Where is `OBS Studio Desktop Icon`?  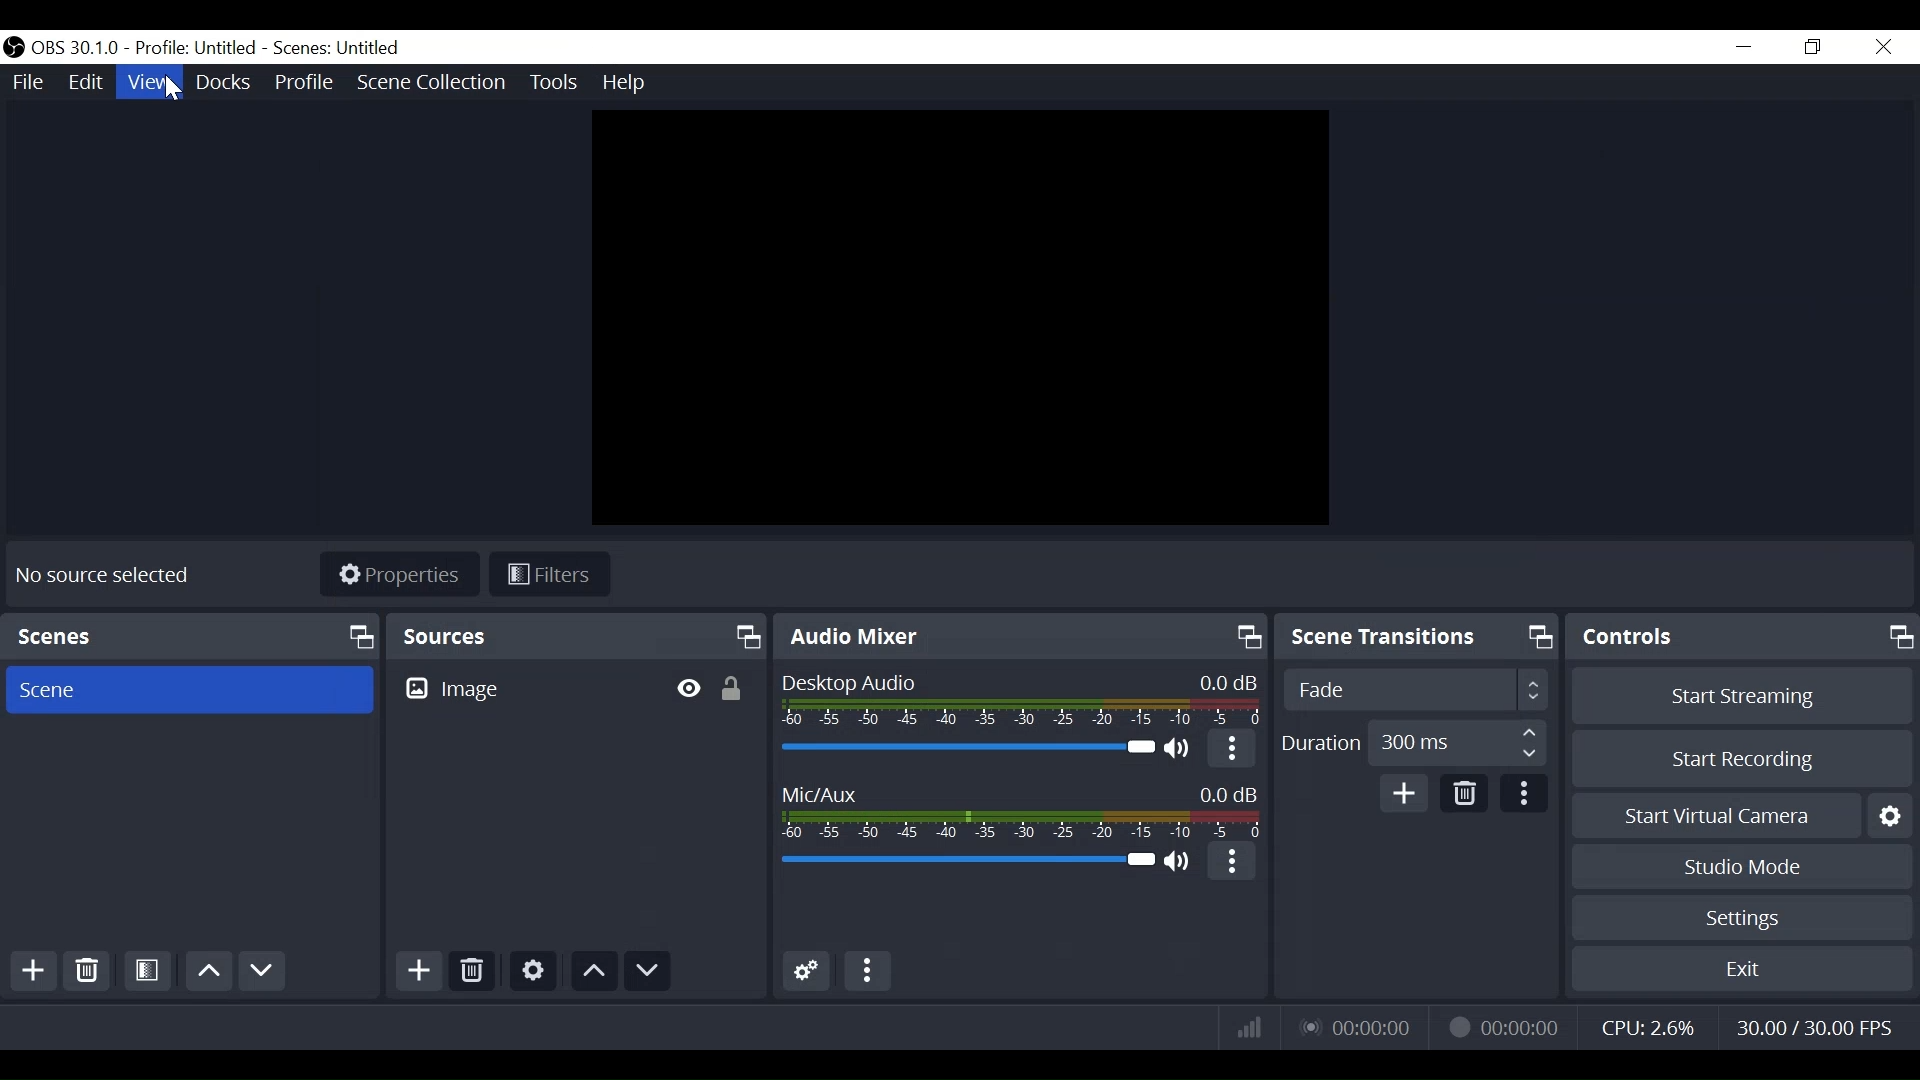
OBS Studio Desktop Icon is located at coordinates (16, 48).